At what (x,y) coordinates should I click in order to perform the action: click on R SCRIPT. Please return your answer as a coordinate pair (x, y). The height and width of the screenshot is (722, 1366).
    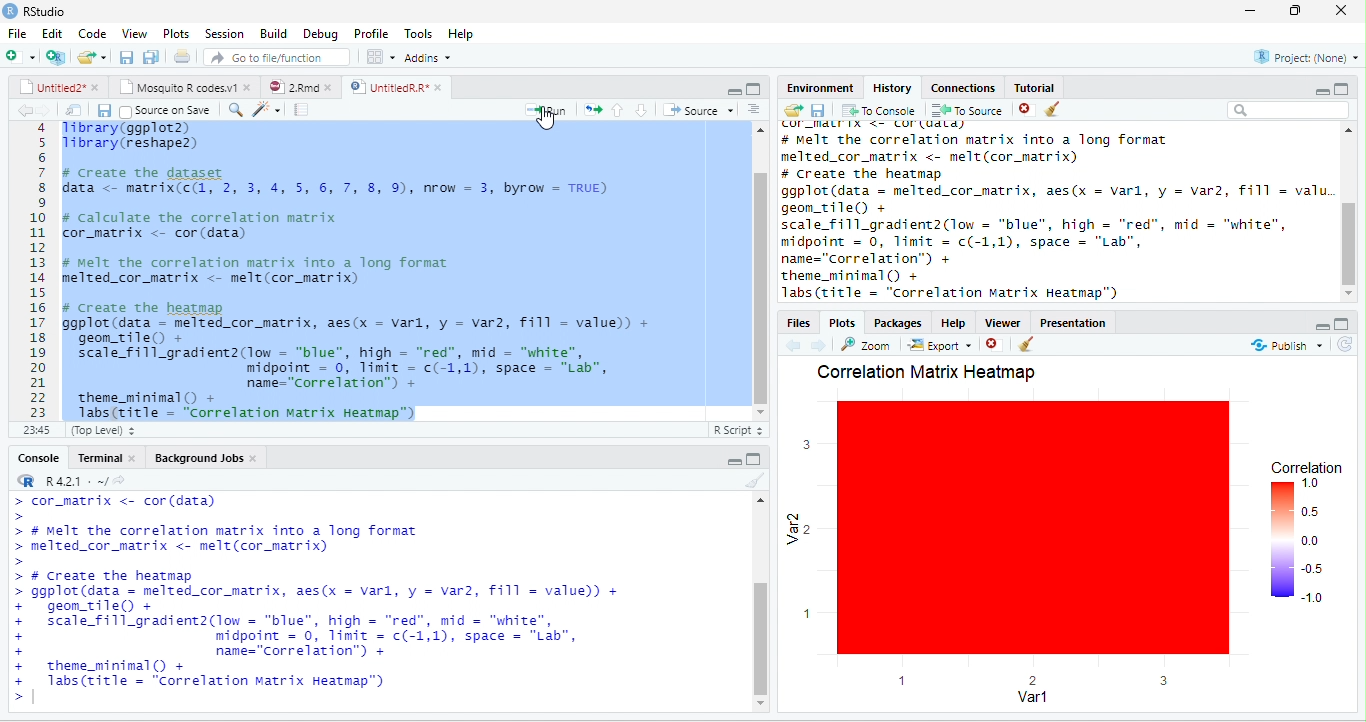
    Looking at the image, I should click on (735, 432).